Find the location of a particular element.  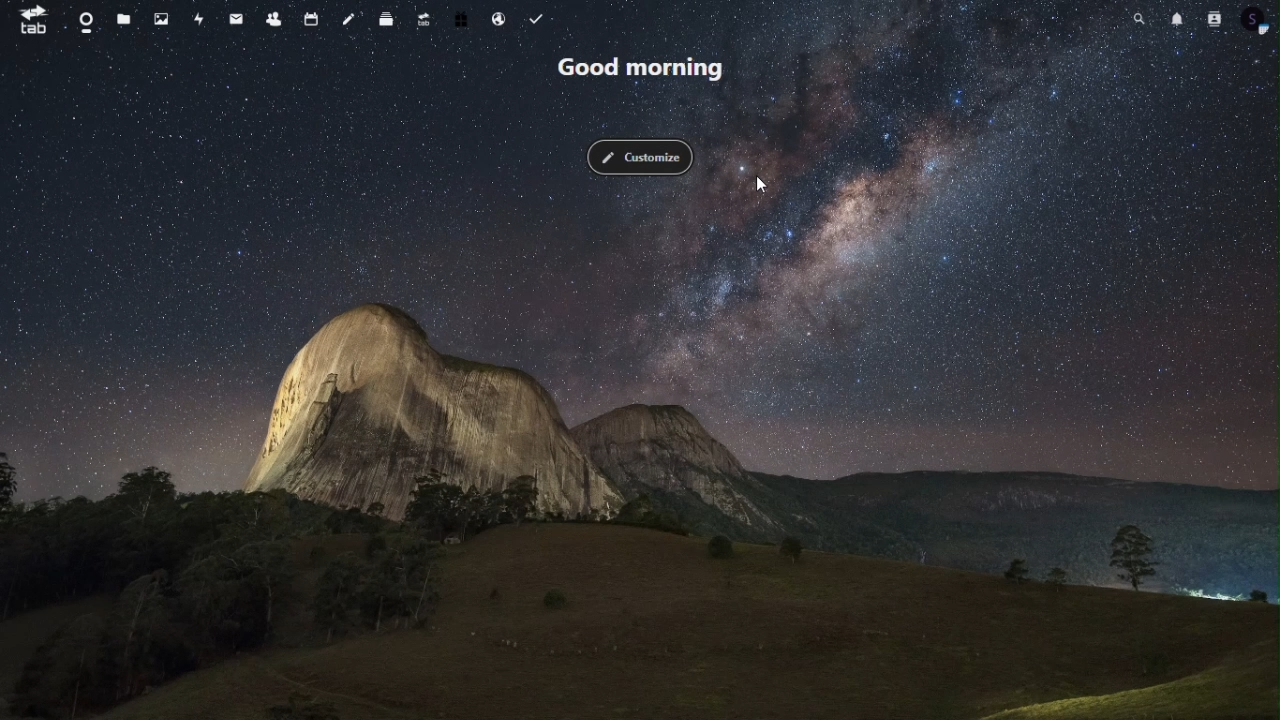

acticity is located at coordinates (201, 21).